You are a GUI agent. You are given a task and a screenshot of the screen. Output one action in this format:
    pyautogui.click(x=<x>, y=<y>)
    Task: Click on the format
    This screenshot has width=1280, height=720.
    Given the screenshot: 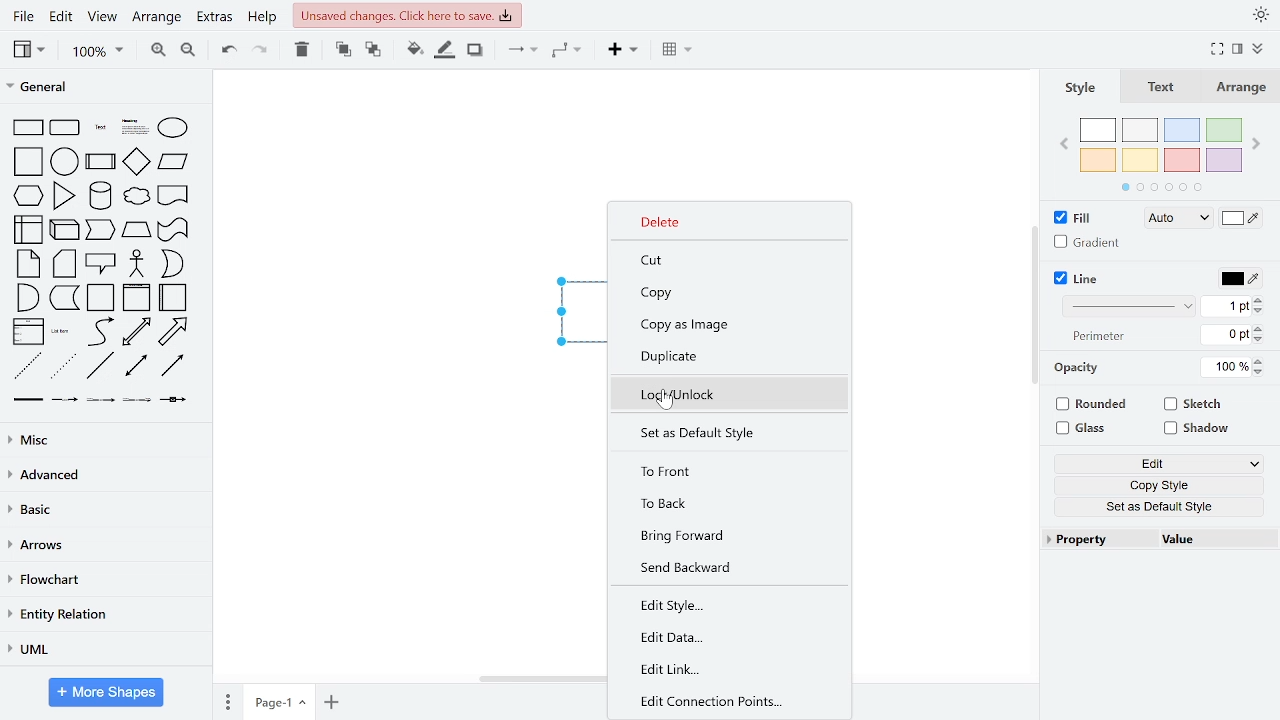 What is the action you would take?
    pyautogui.click(x=1238, y=49)
    